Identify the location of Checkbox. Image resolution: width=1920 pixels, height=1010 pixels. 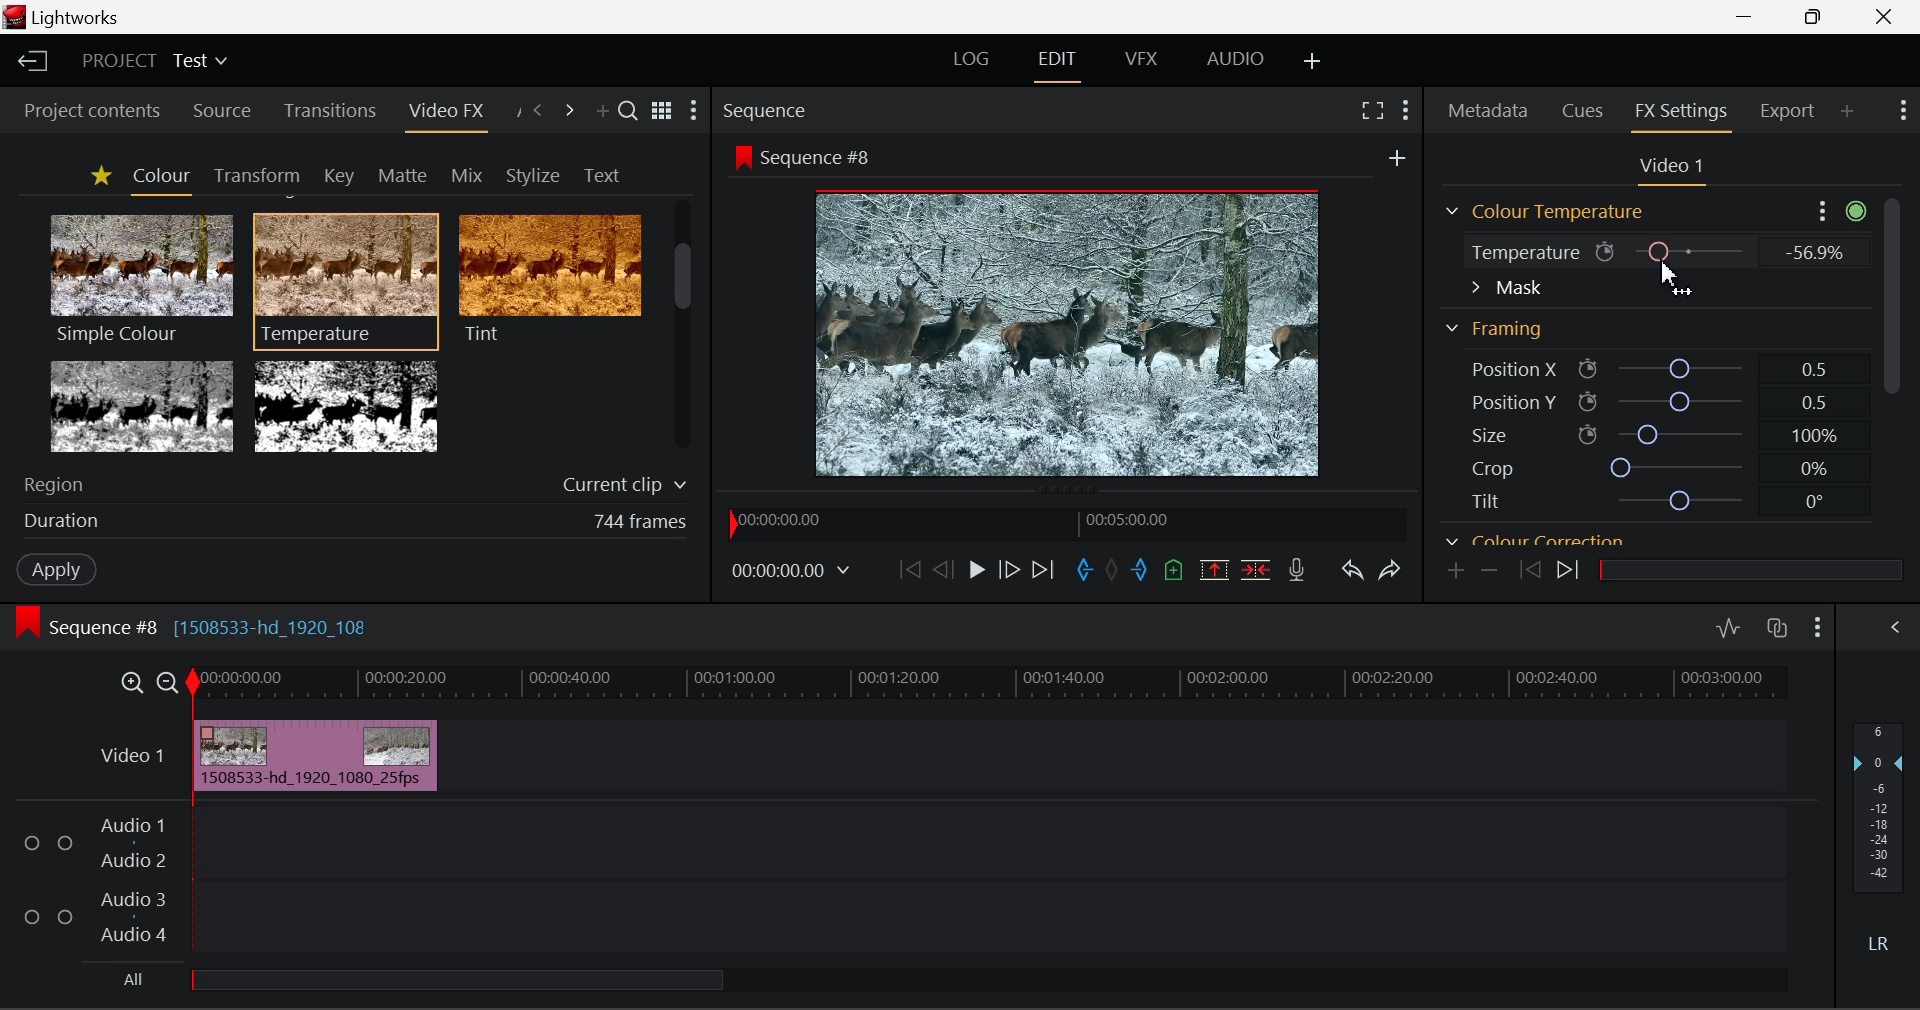
(33, 841).